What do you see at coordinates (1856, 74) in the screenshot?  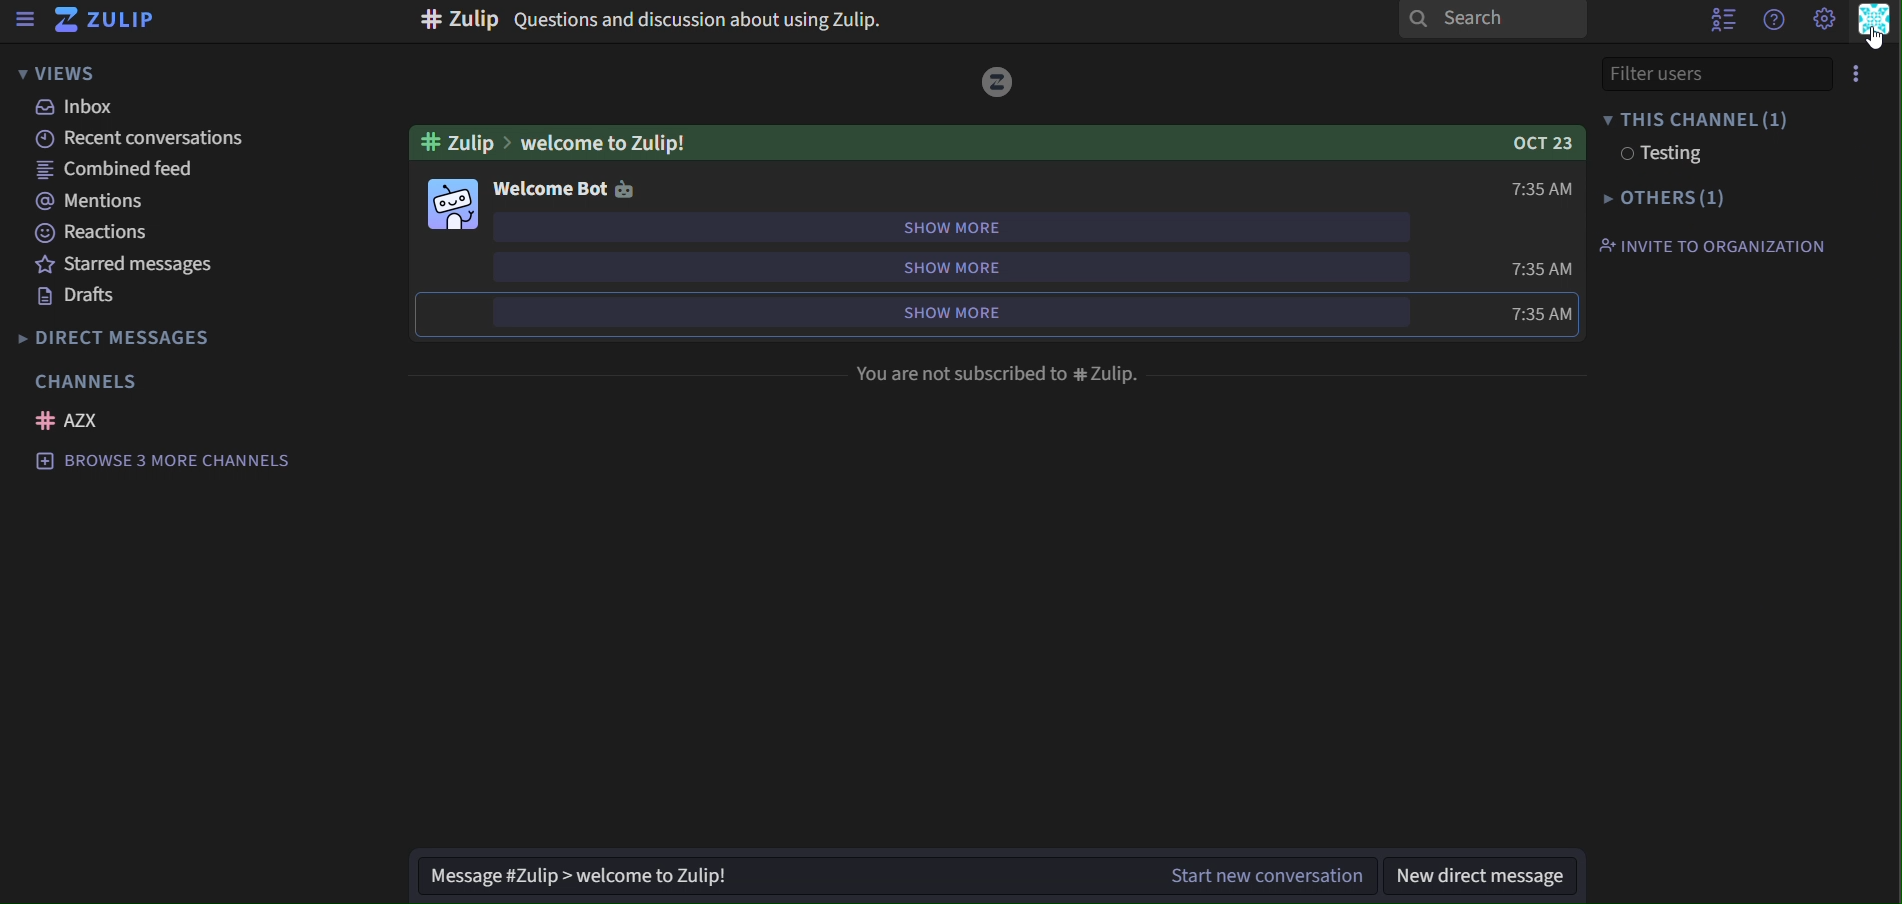 I see `Options` at bounding box center [1856, 74].